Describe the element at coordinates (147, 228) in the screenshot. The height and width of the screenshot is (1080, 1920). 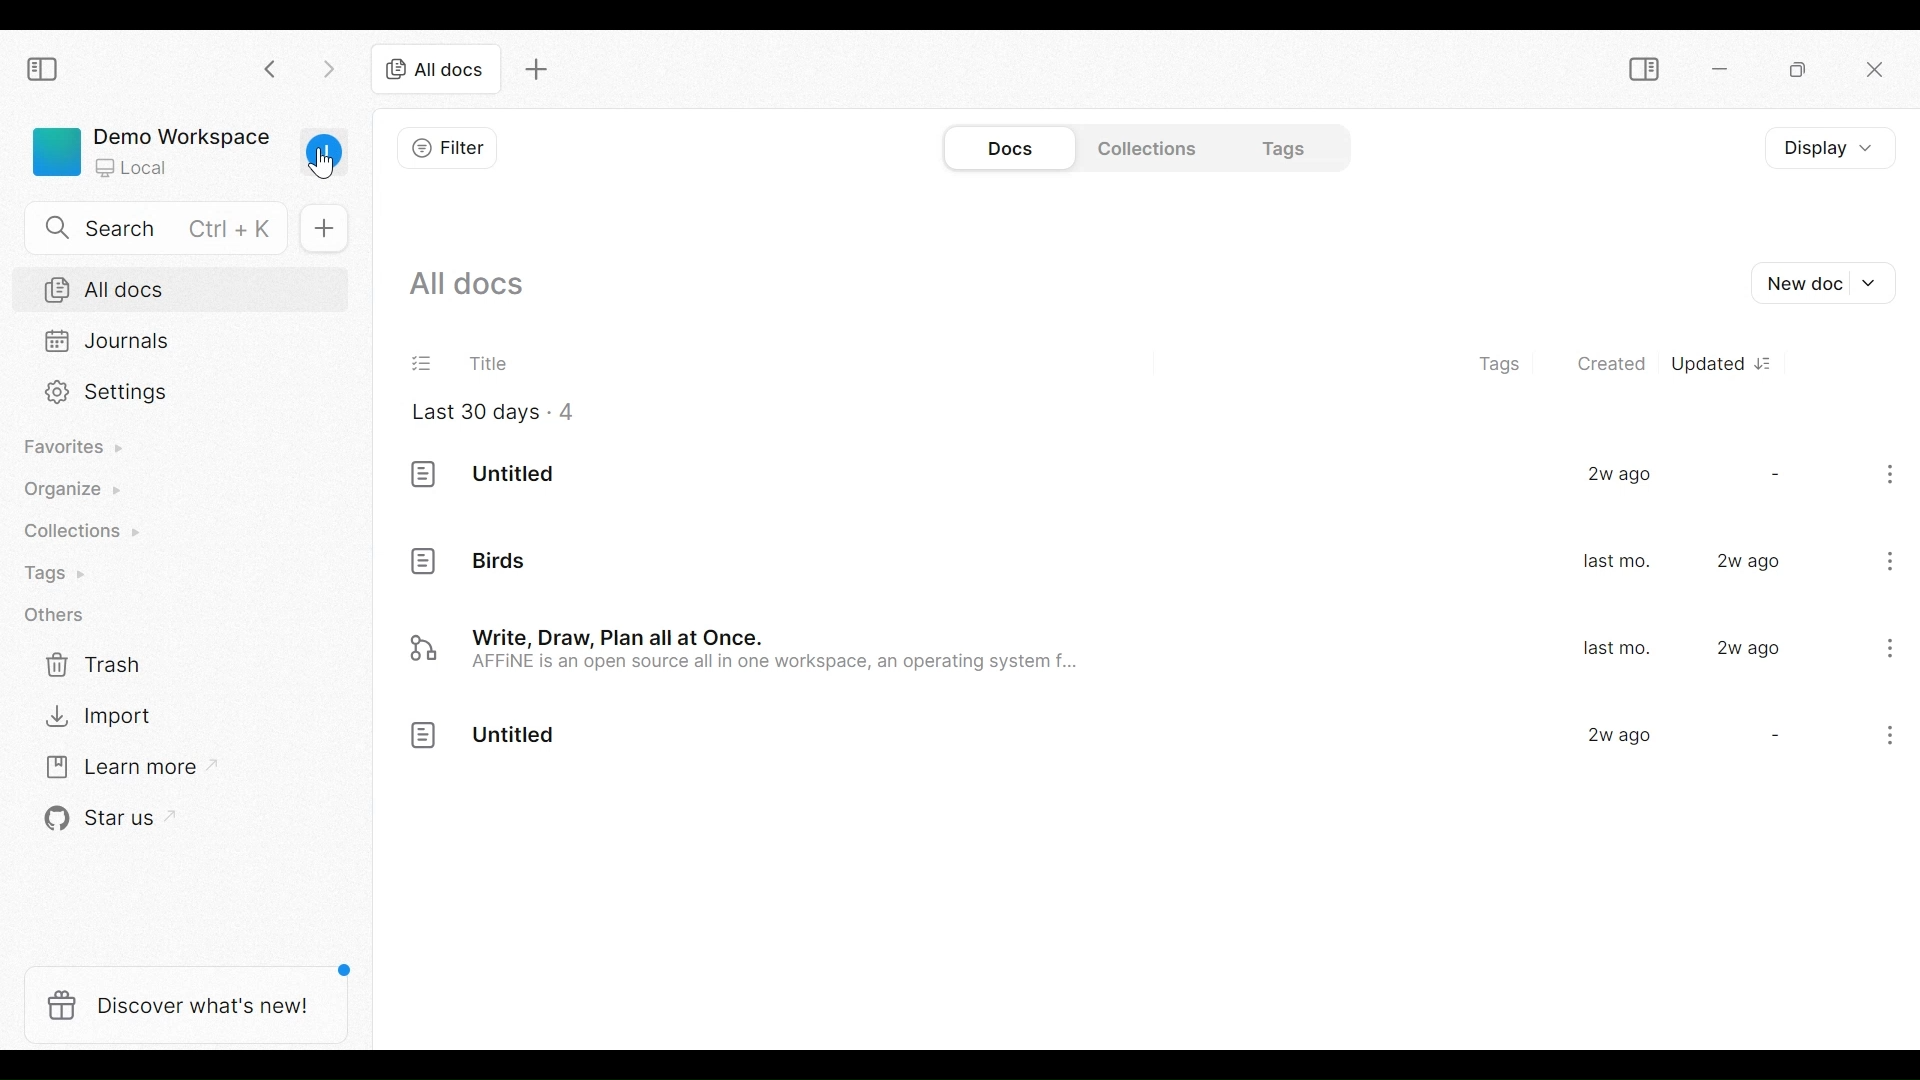
I see `Search` at that location.